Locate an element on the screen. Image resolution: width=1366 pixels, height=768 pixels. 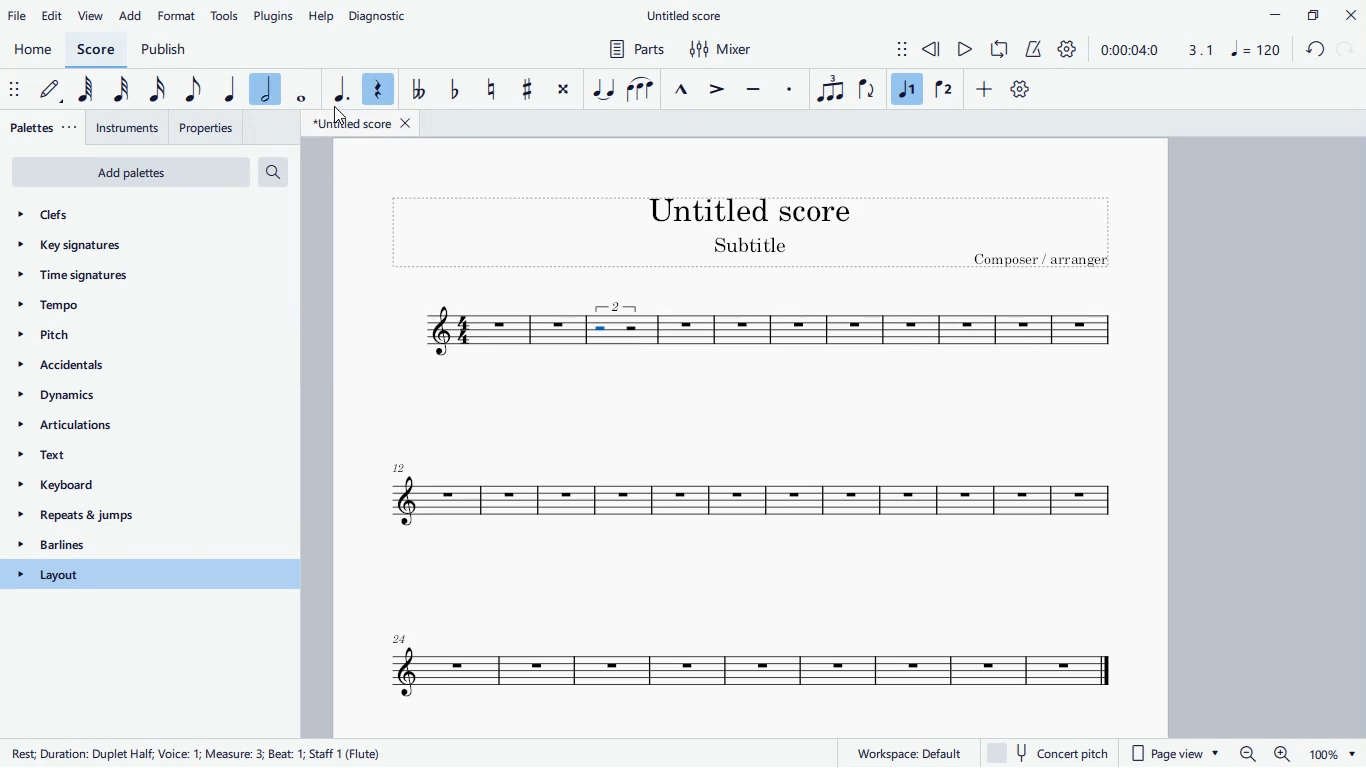
concert pitch is located at coordinates (1054, 753).